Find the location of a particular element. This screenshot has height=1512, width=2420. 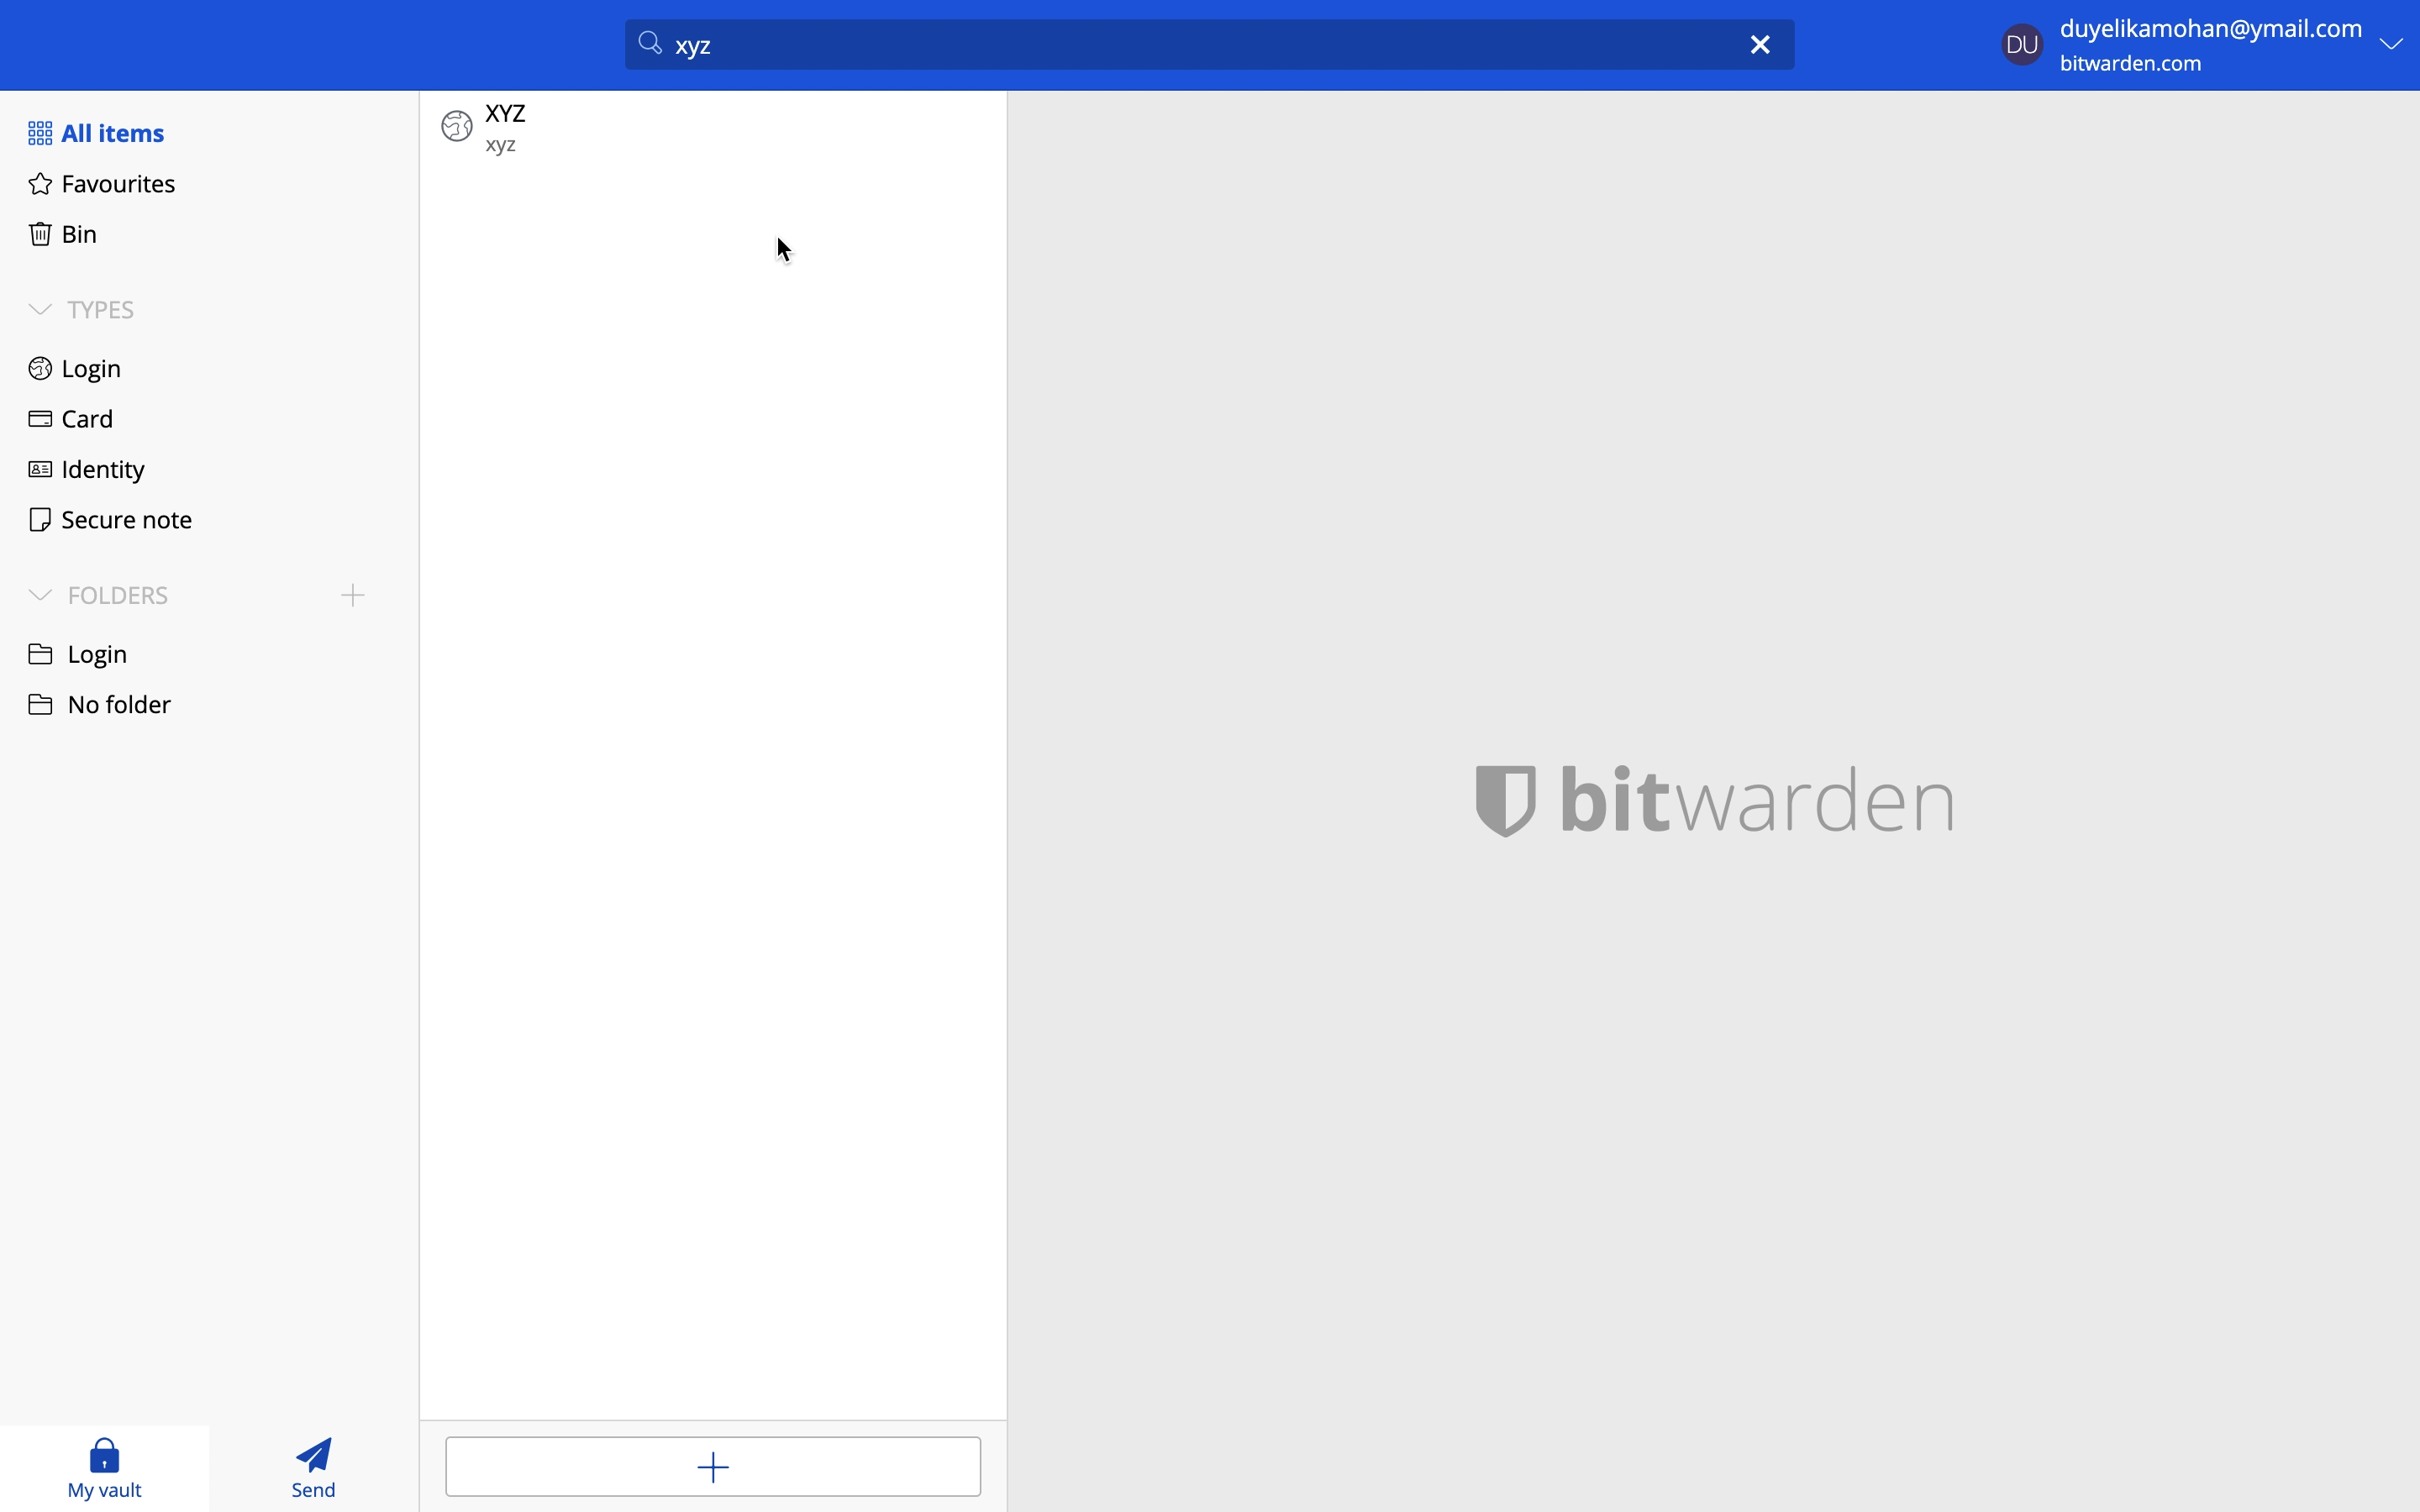

secure note is located at coordinates (121, 524).